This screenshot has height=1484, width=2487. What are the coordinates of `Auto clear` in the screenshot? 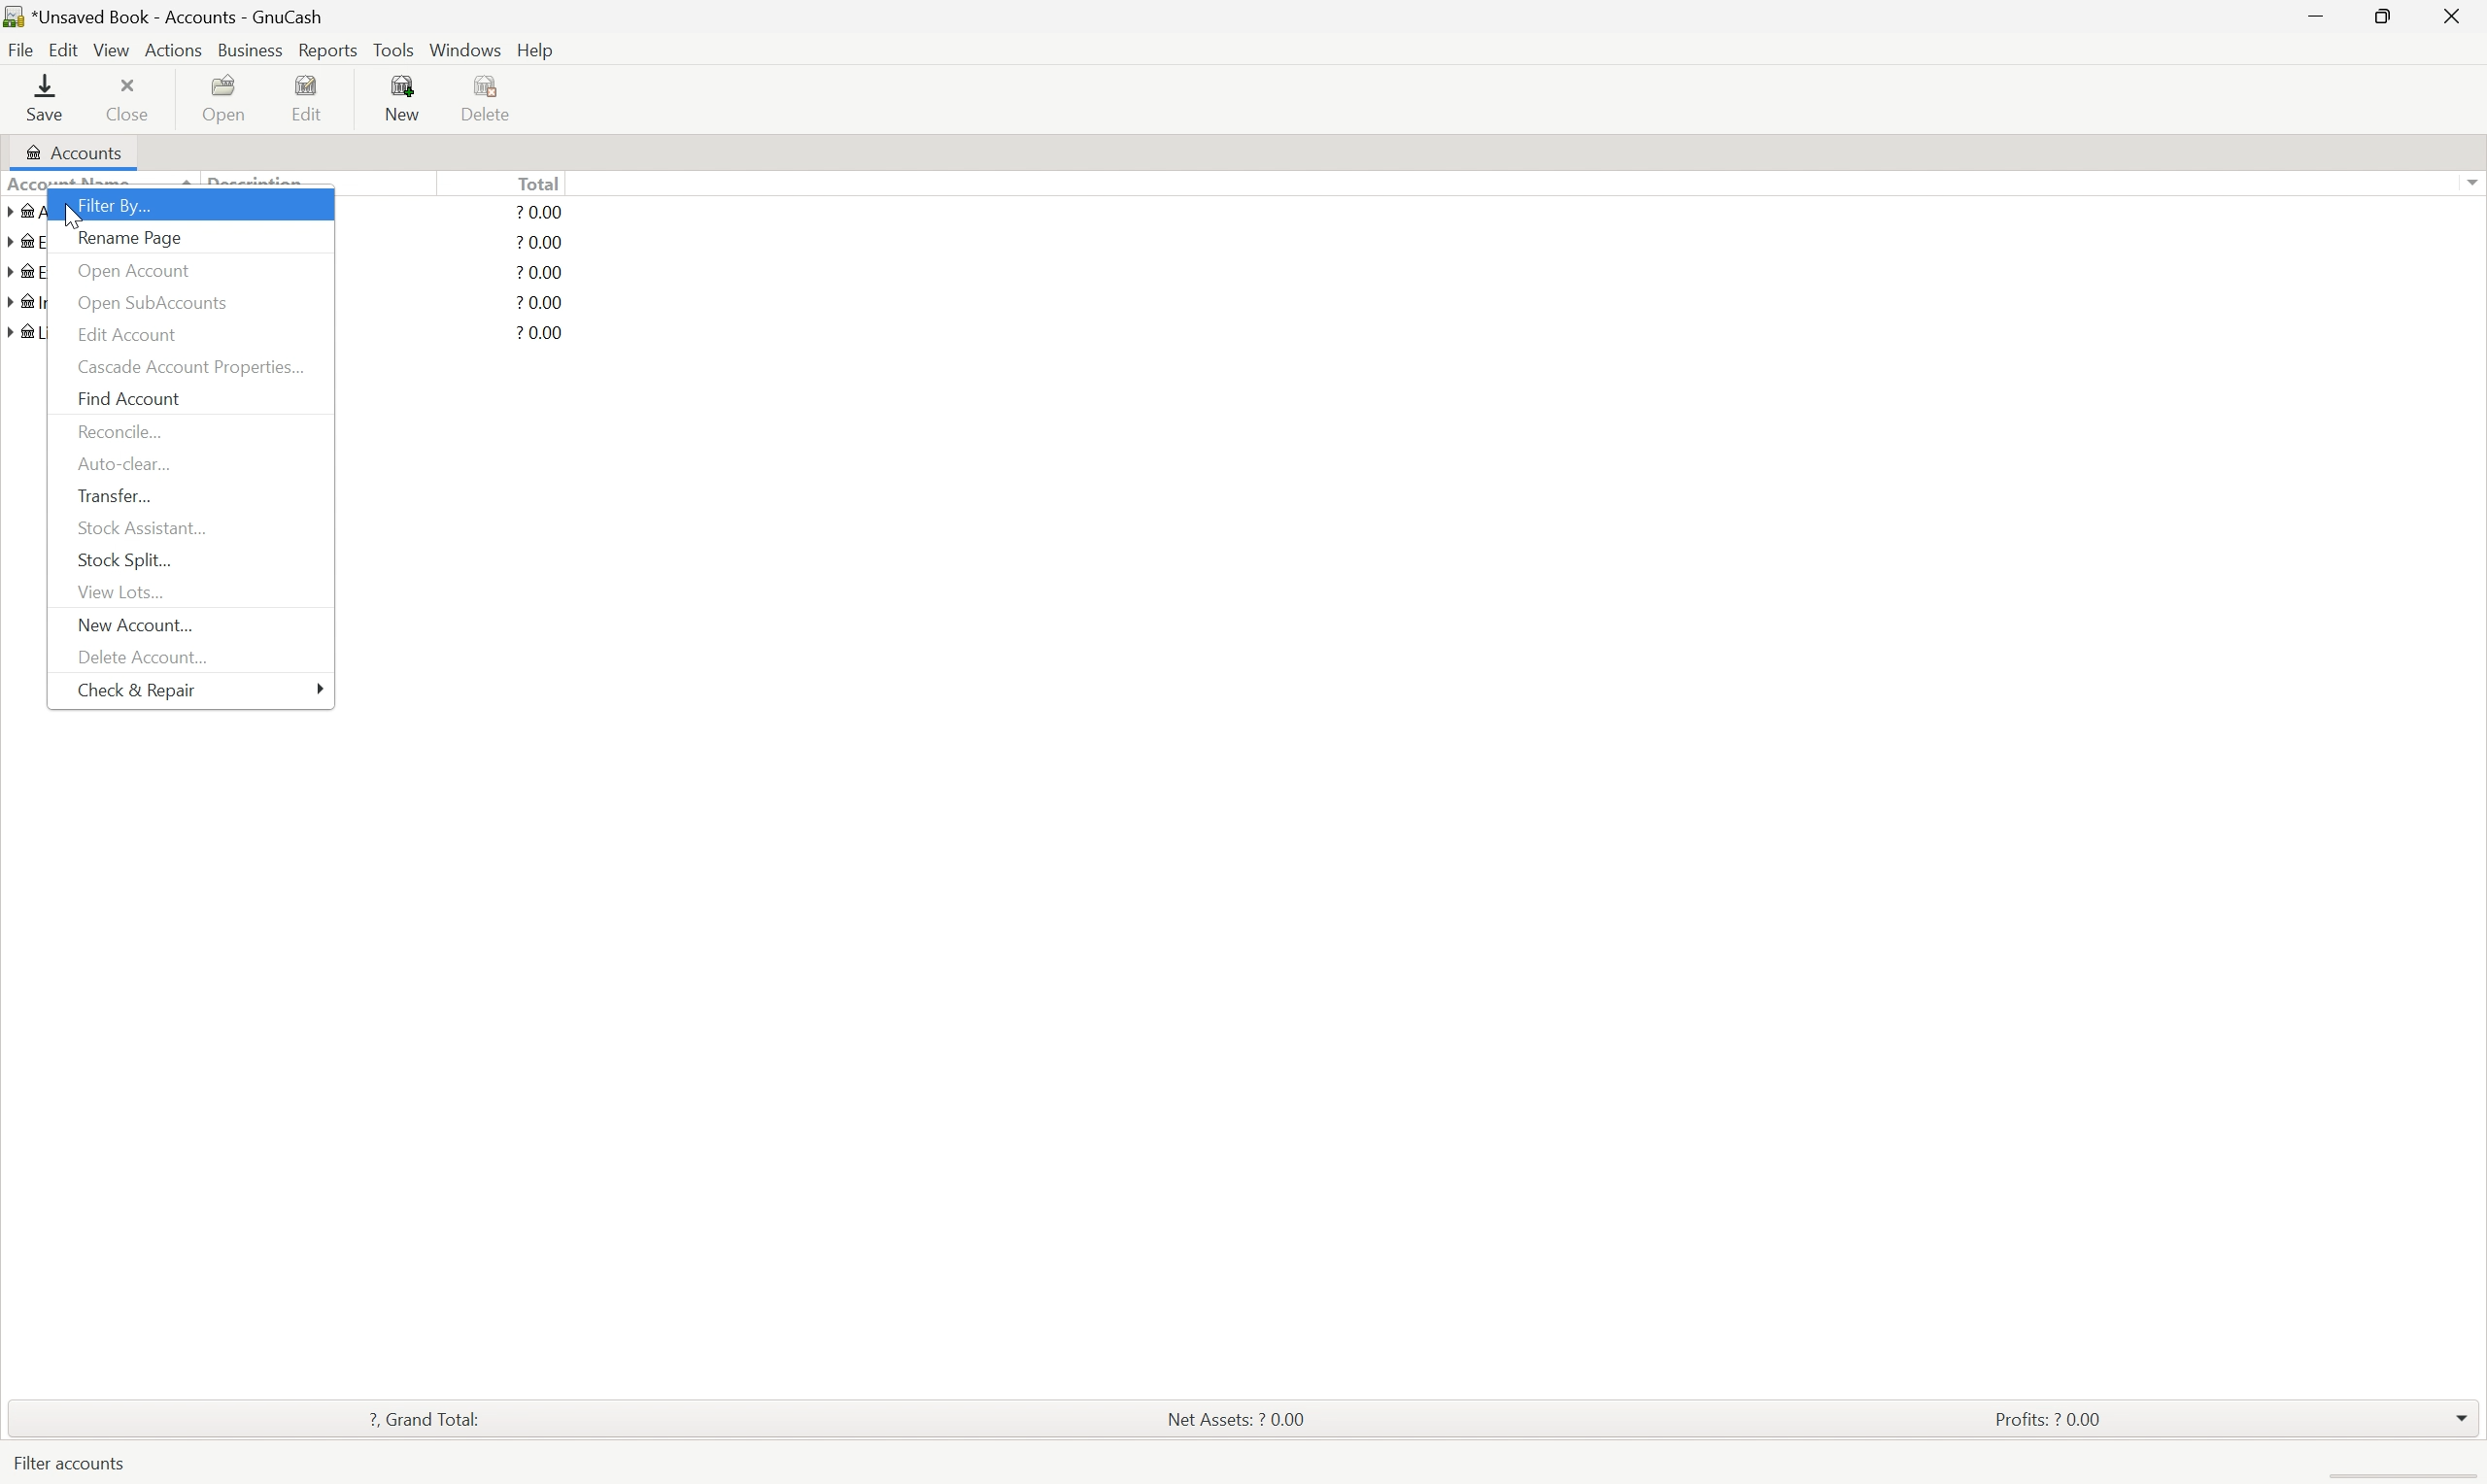 It's located at (123, 464).